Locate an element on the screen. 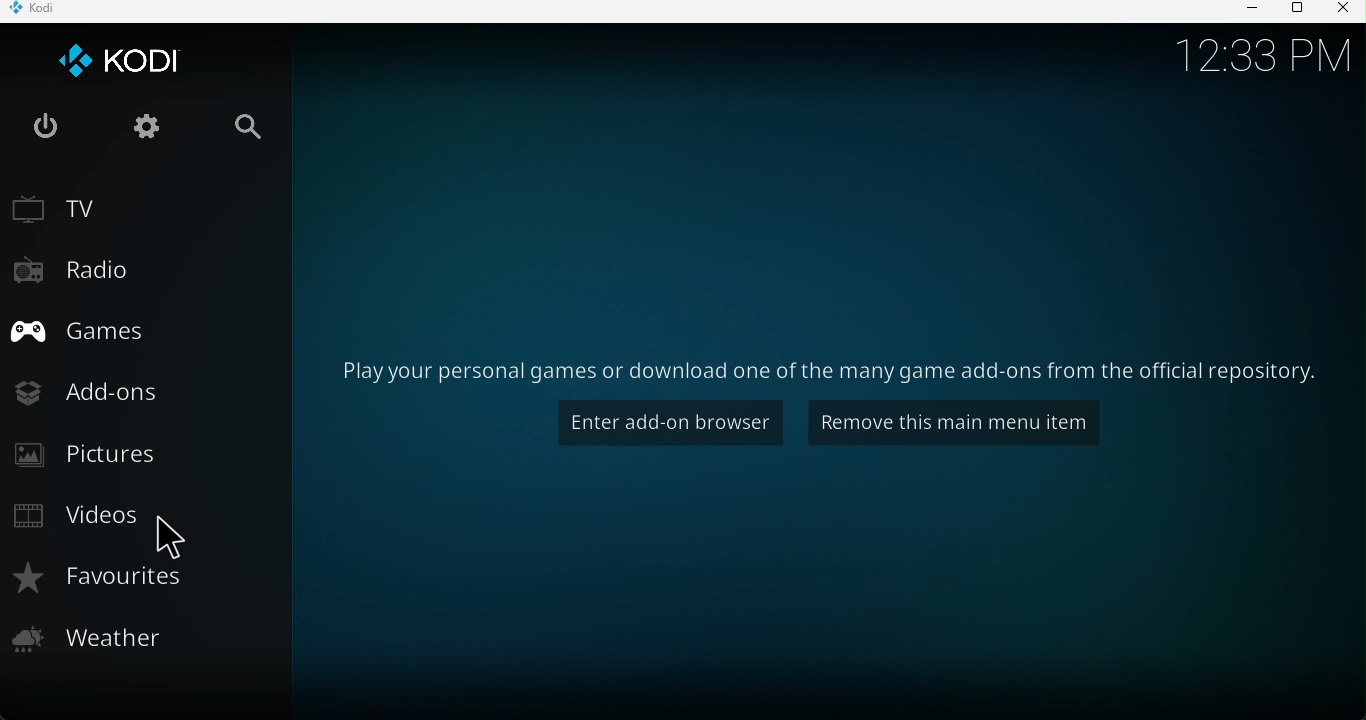 The height and width of the screenshot is (720, 1366). Pictures is located at coordinates (92, 461).